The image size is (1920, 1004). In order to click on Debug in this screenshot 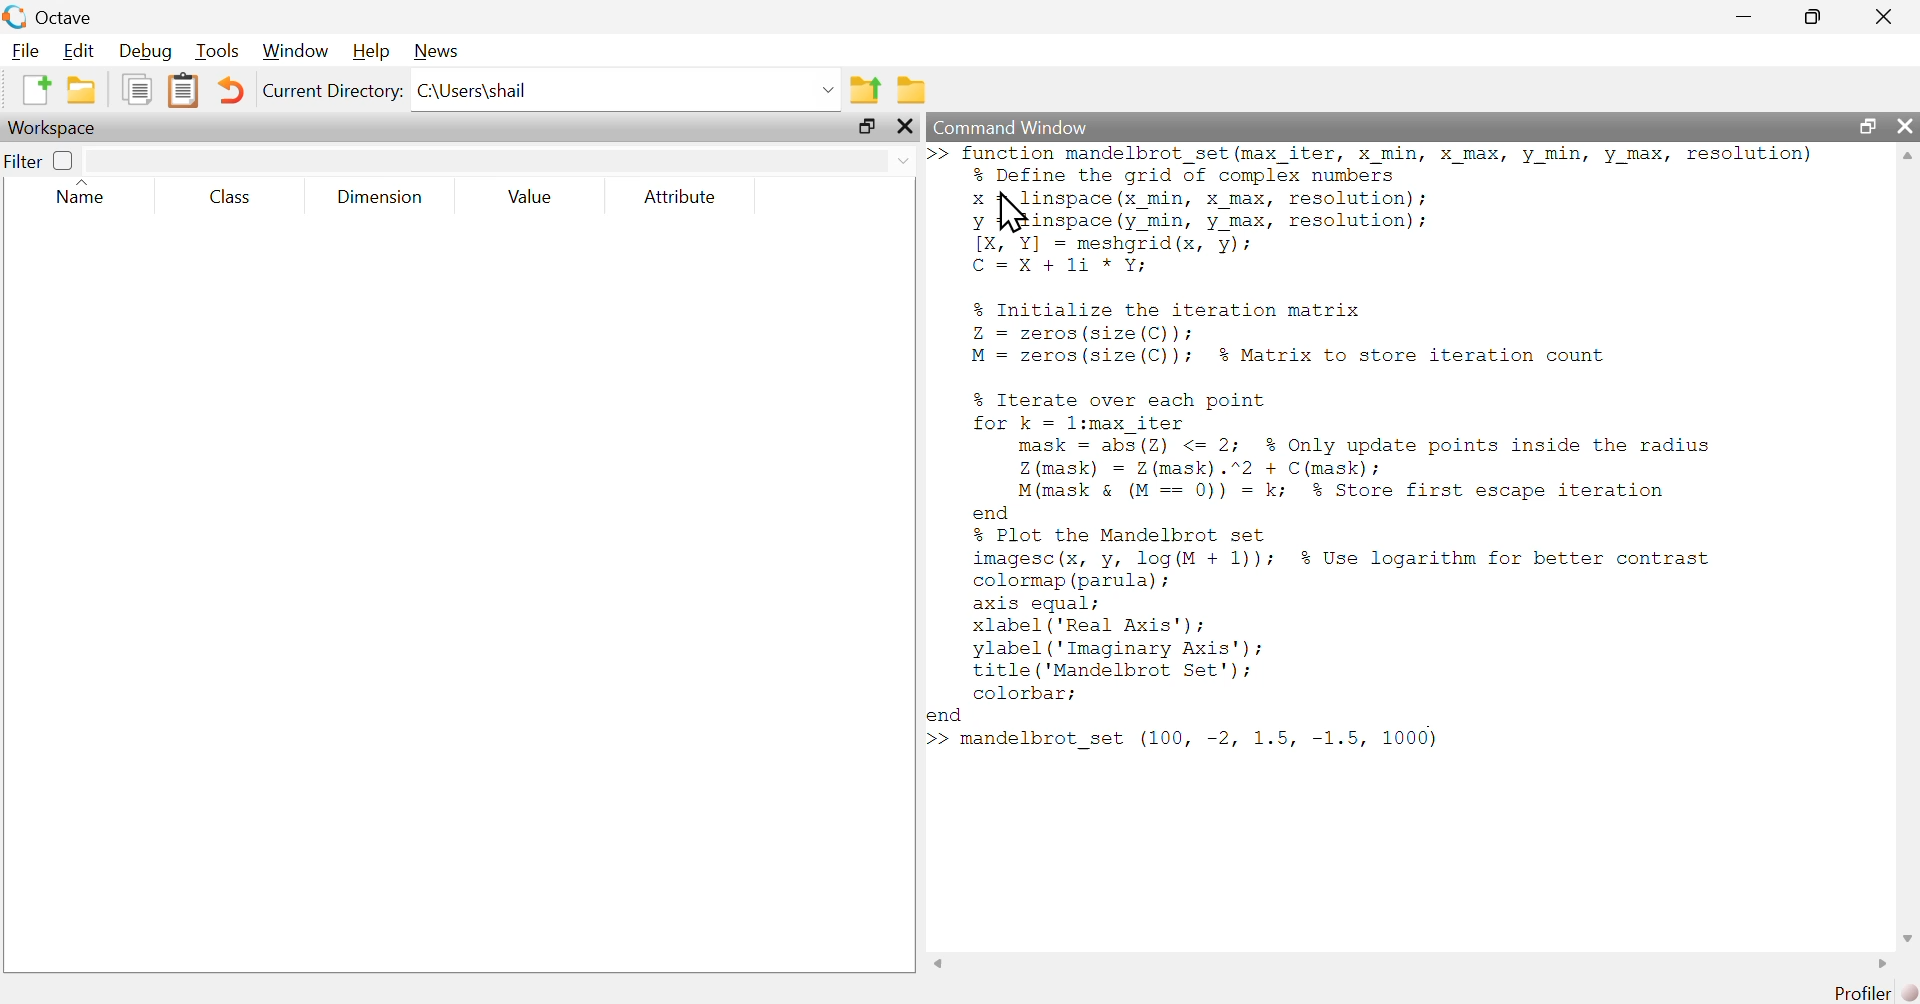, I will do `click(144, 51)`.